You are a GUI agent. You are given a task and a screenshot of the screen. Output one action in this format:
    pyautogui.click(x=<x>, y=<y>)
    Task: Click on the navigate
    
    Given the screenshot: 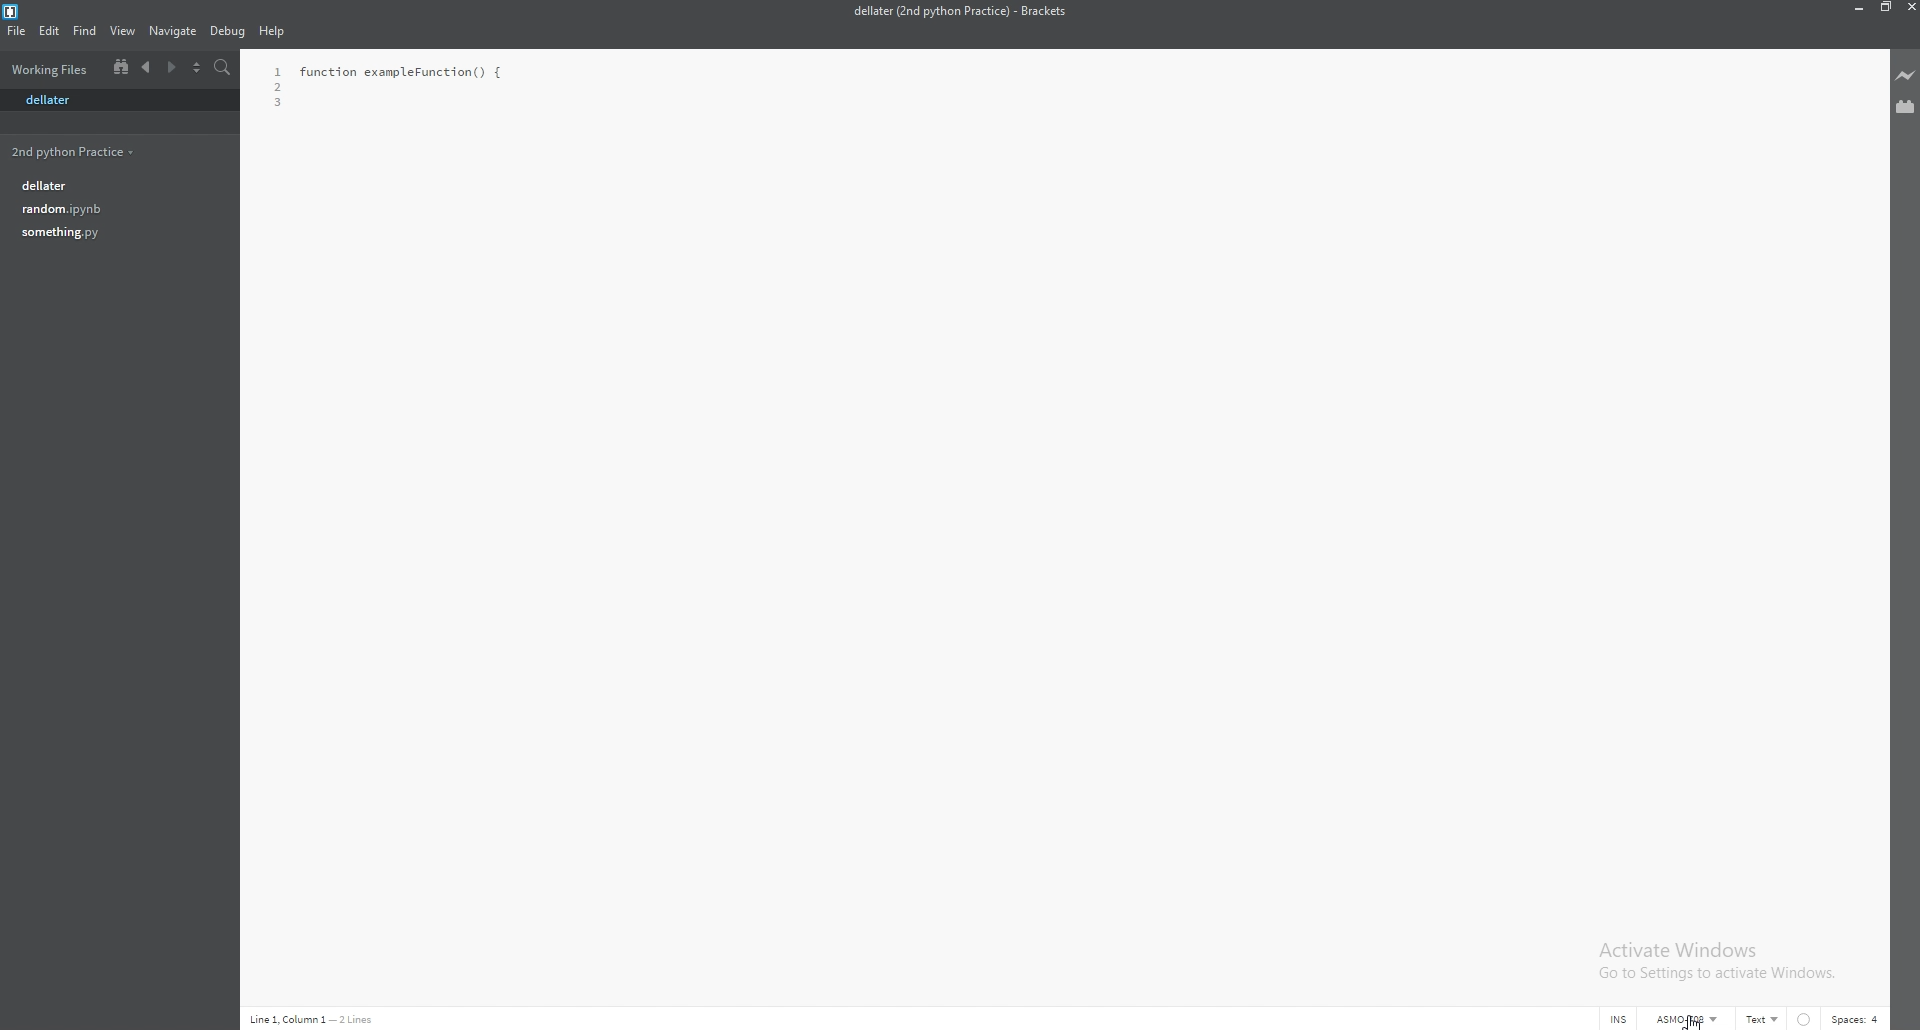 What is the action you would take?
    pyautogui.click(x=174, y=30)
    